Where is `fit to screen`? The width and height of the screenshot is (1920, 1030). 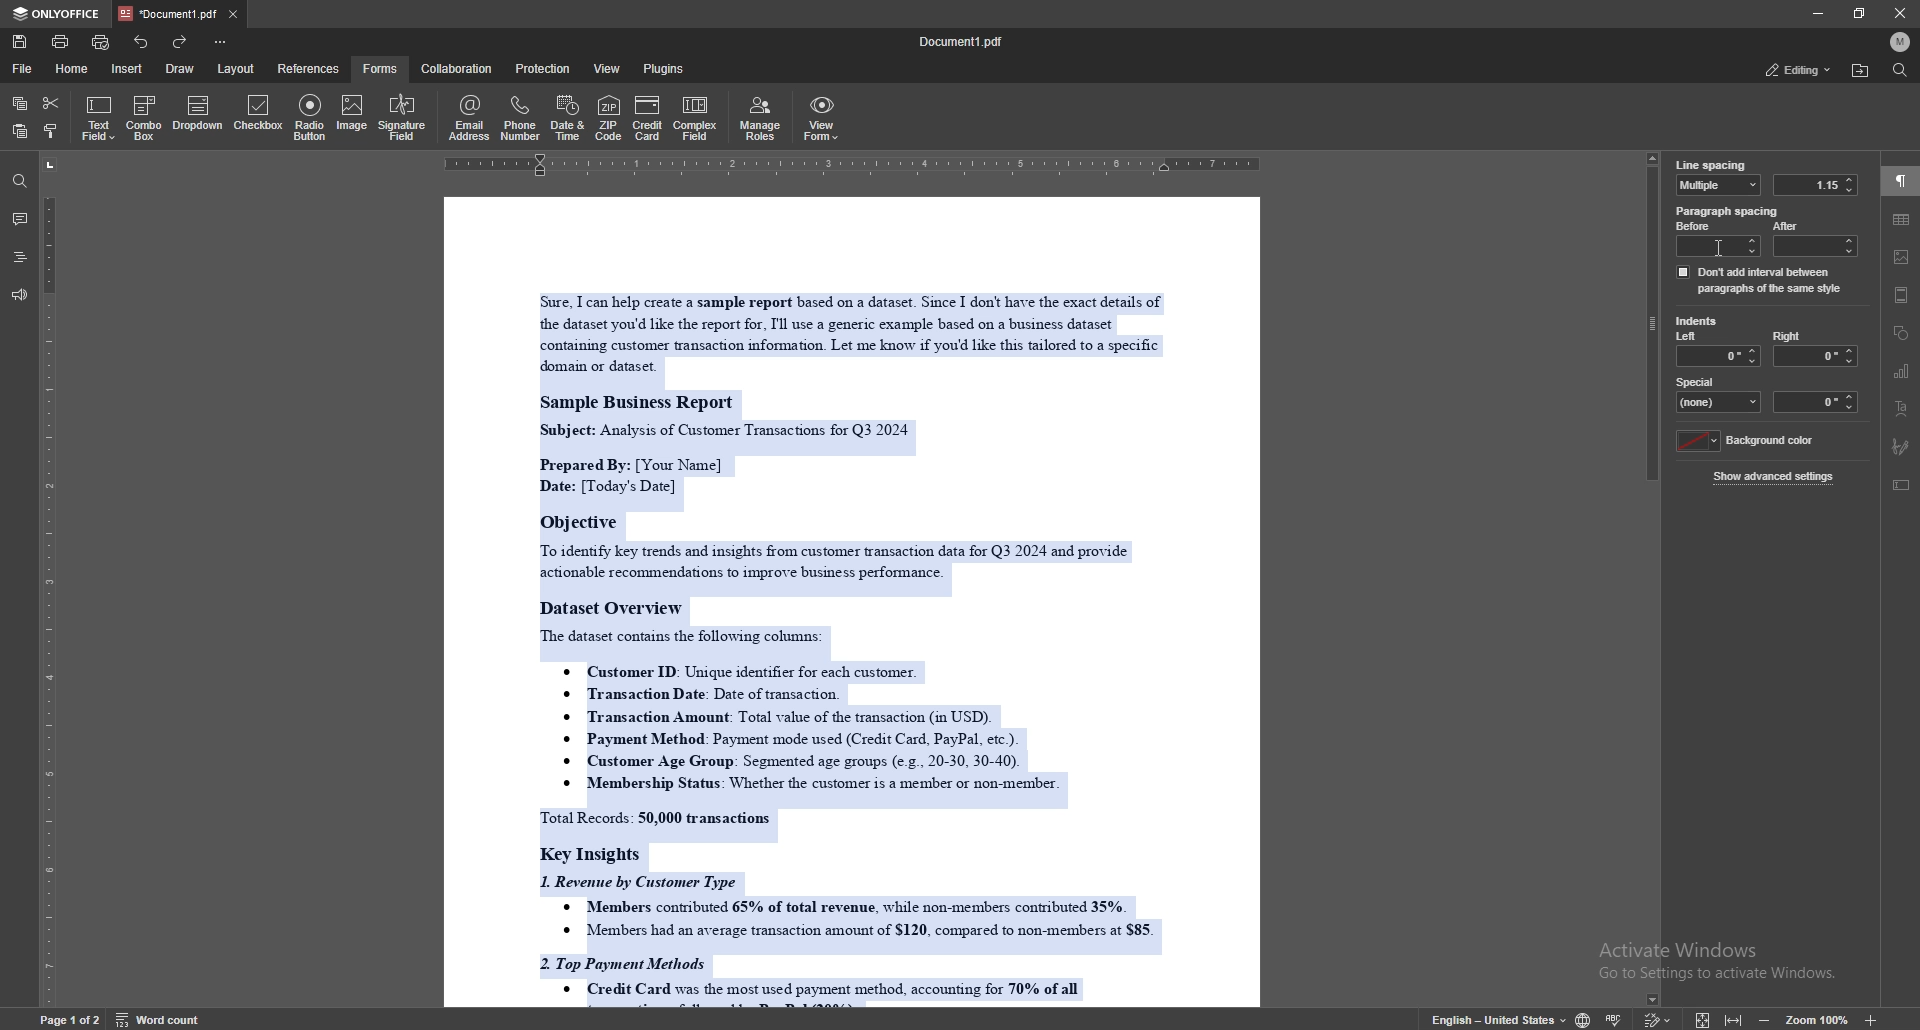
fit to screen is located at coordinates (1703, 1018).